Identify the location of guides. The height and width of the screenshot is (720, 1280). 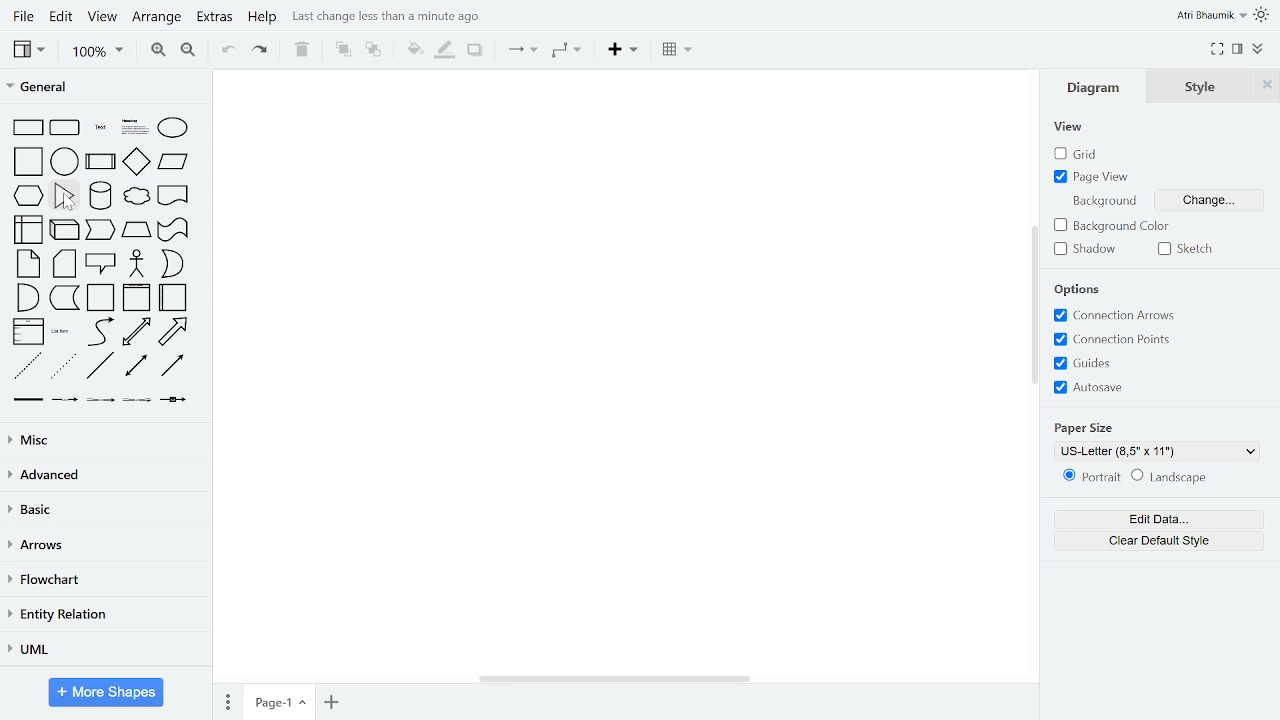
(1084, 364).